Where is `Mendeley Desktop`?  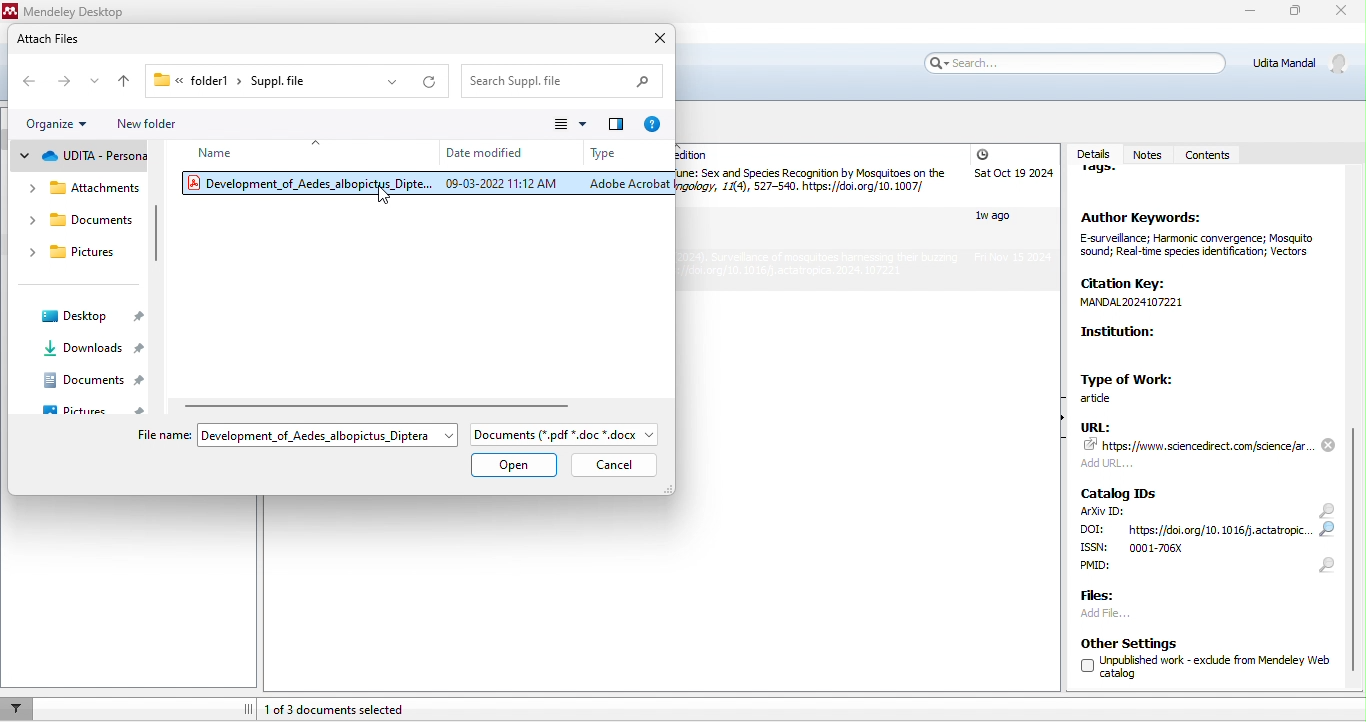 Mendeley Desktop is located at coordinates (71, 11).